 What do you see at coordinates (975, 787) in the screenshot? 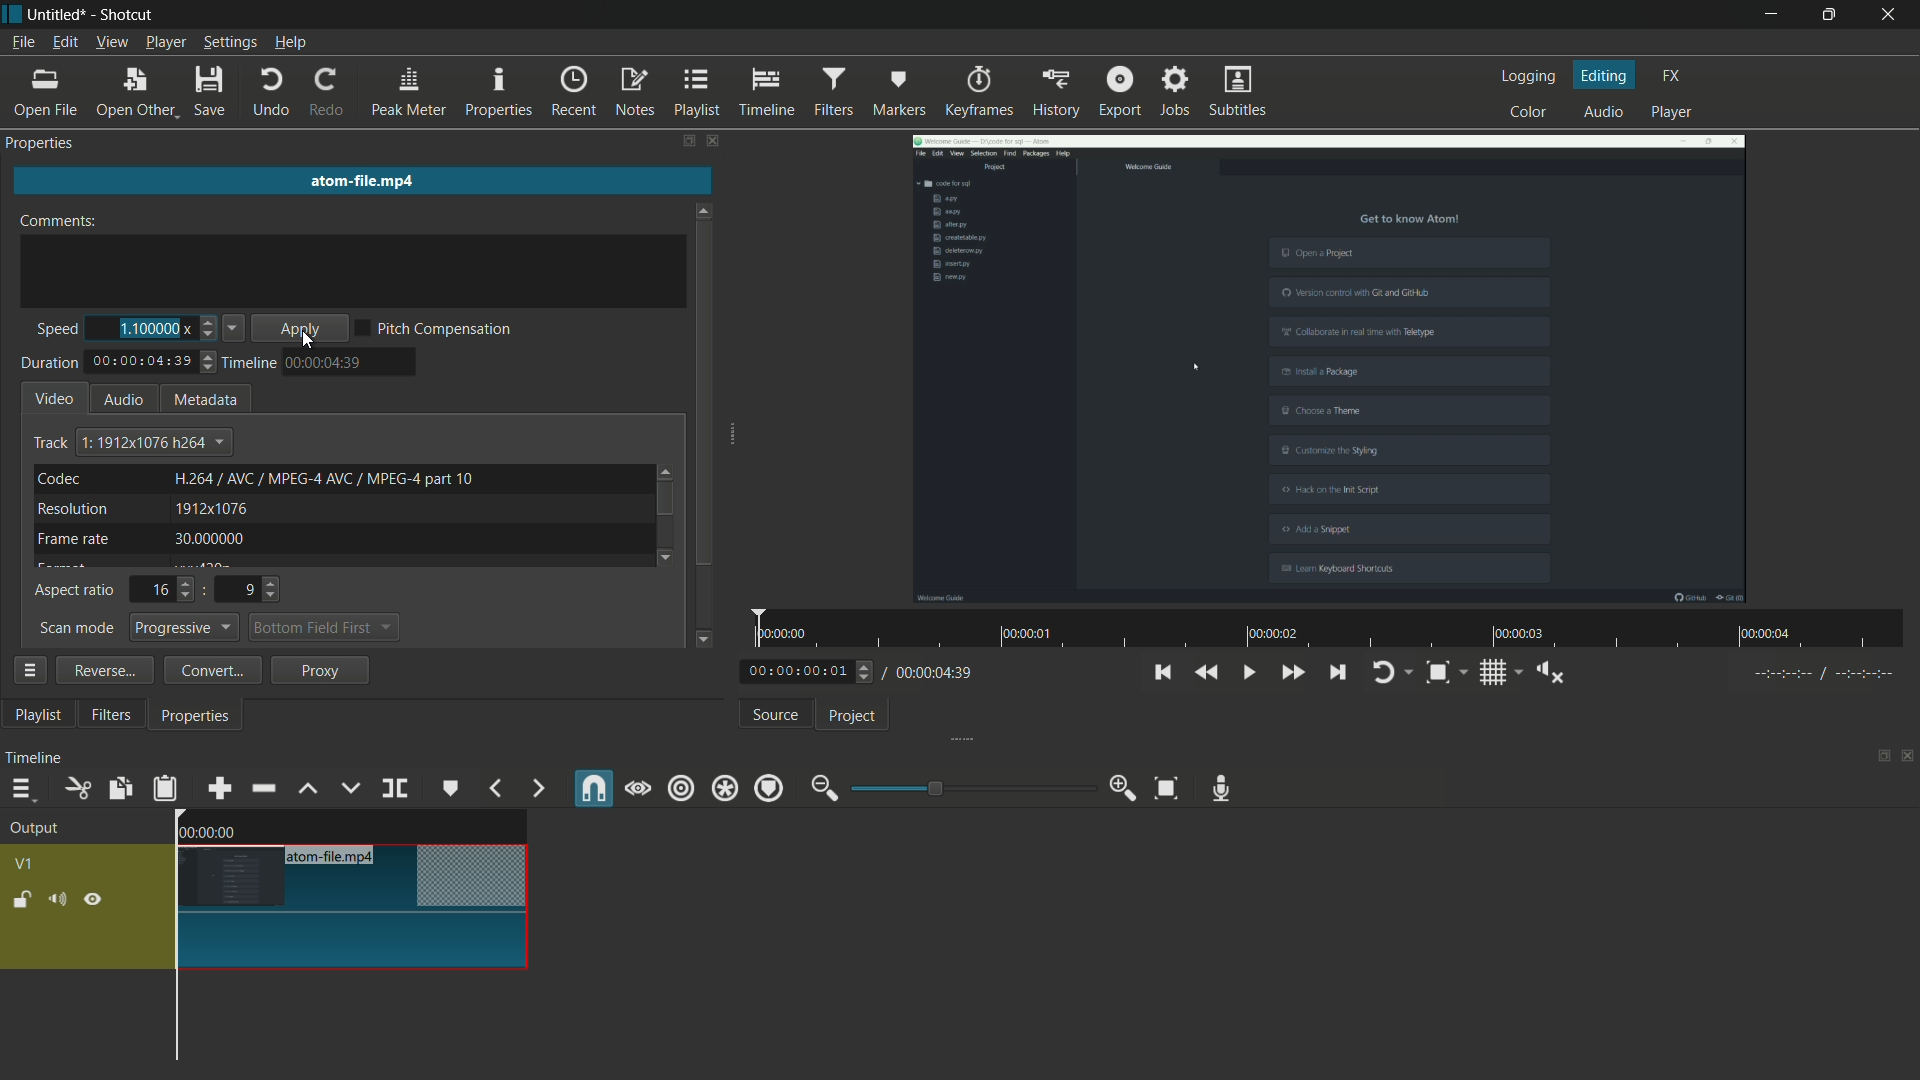
I see `adjustment bar` at bounding box center [975, 787].